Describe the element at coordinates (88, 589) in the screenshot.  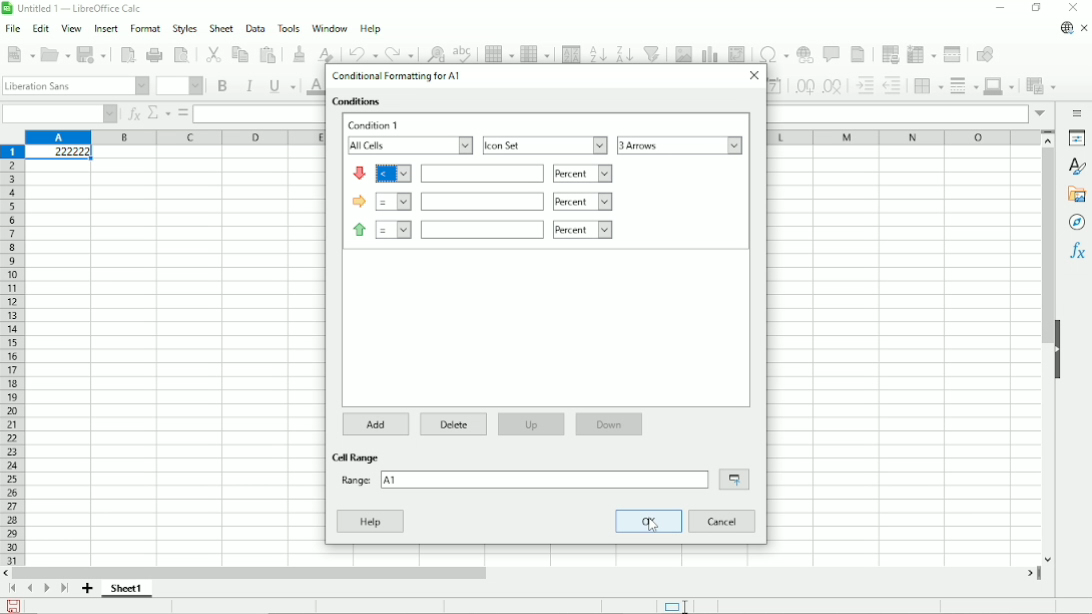
I see `Add sheet` at that location.